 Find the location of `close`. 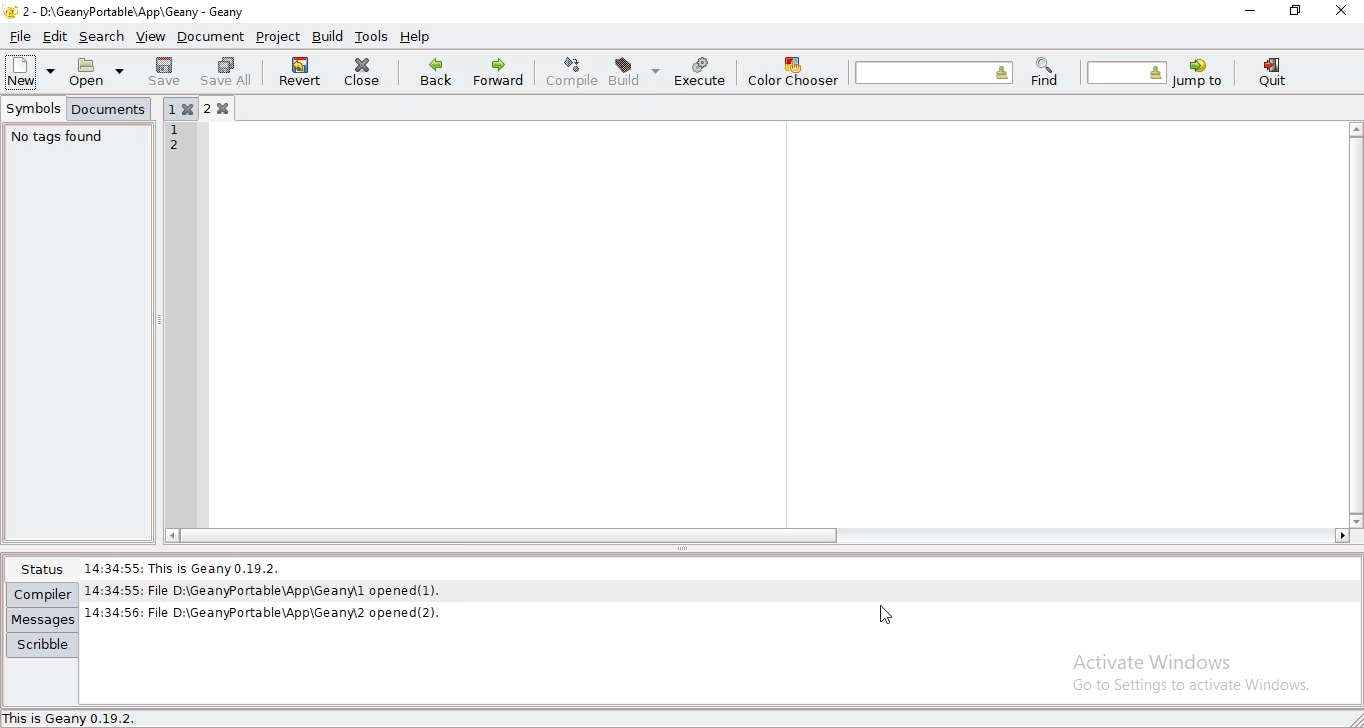

close is located at coordinates (365, 70).